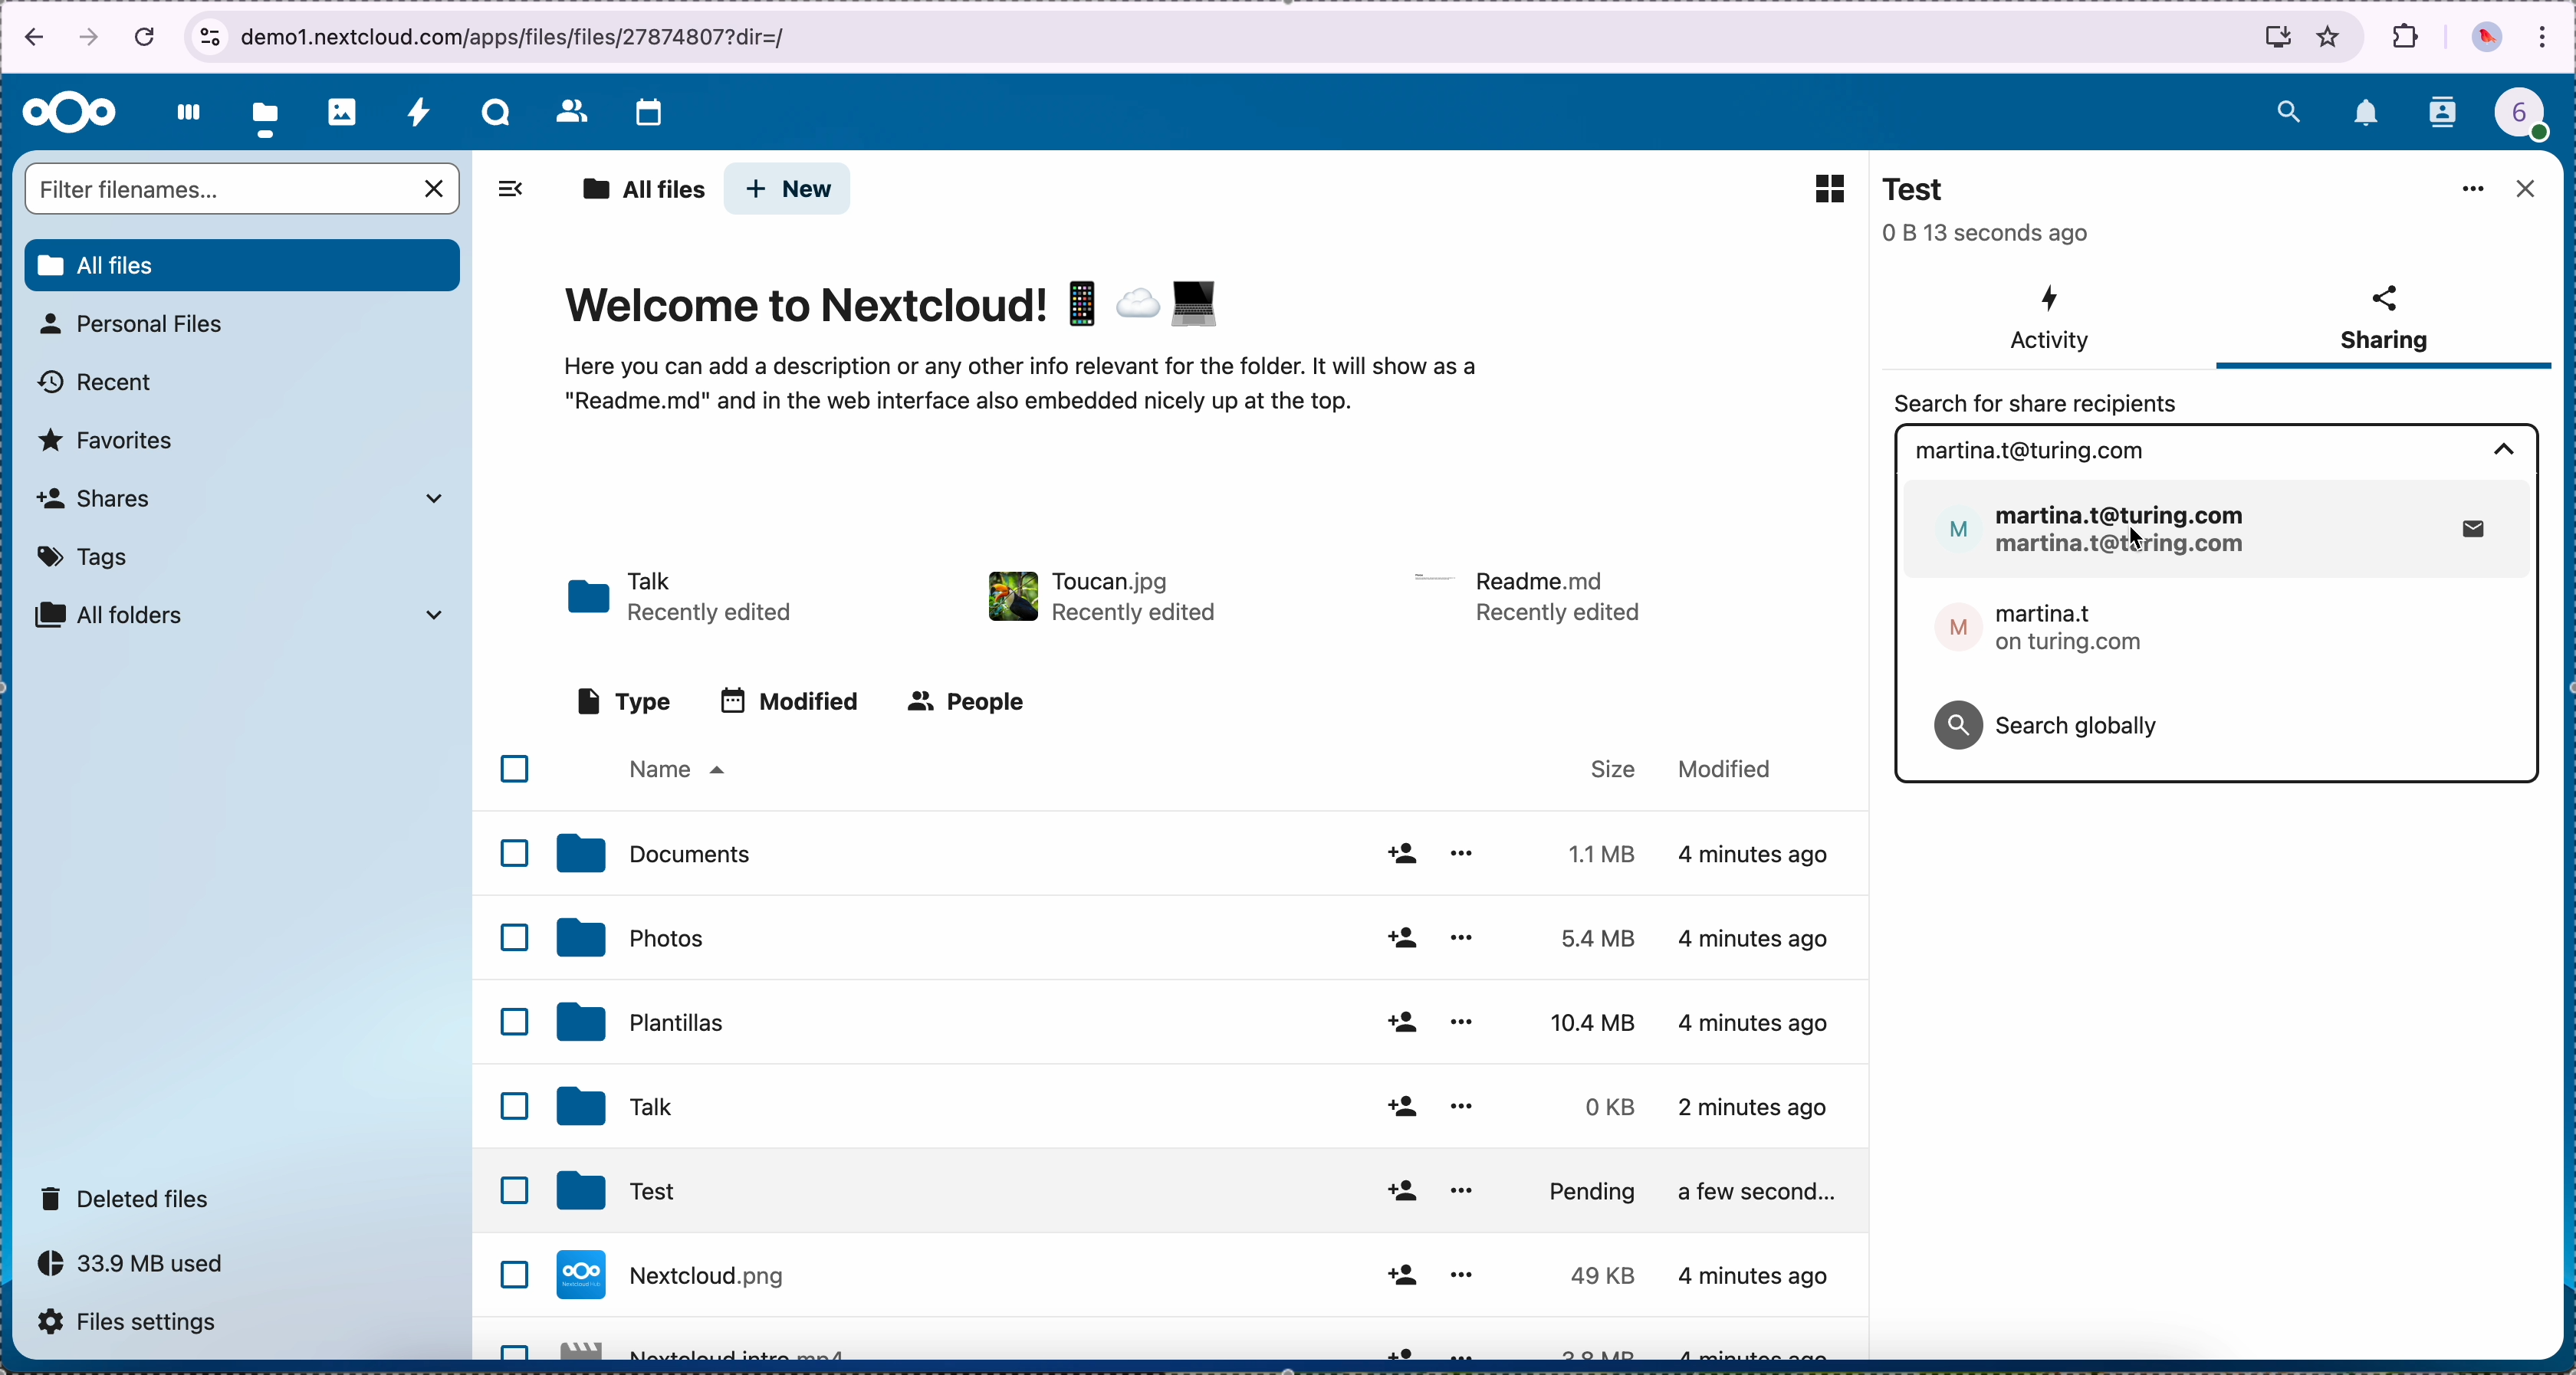 This screenshot has width=2576, height=1375. Describe the element at coordinates (2028, 403) in the screenshot. I see `search for share recipients` at that location.